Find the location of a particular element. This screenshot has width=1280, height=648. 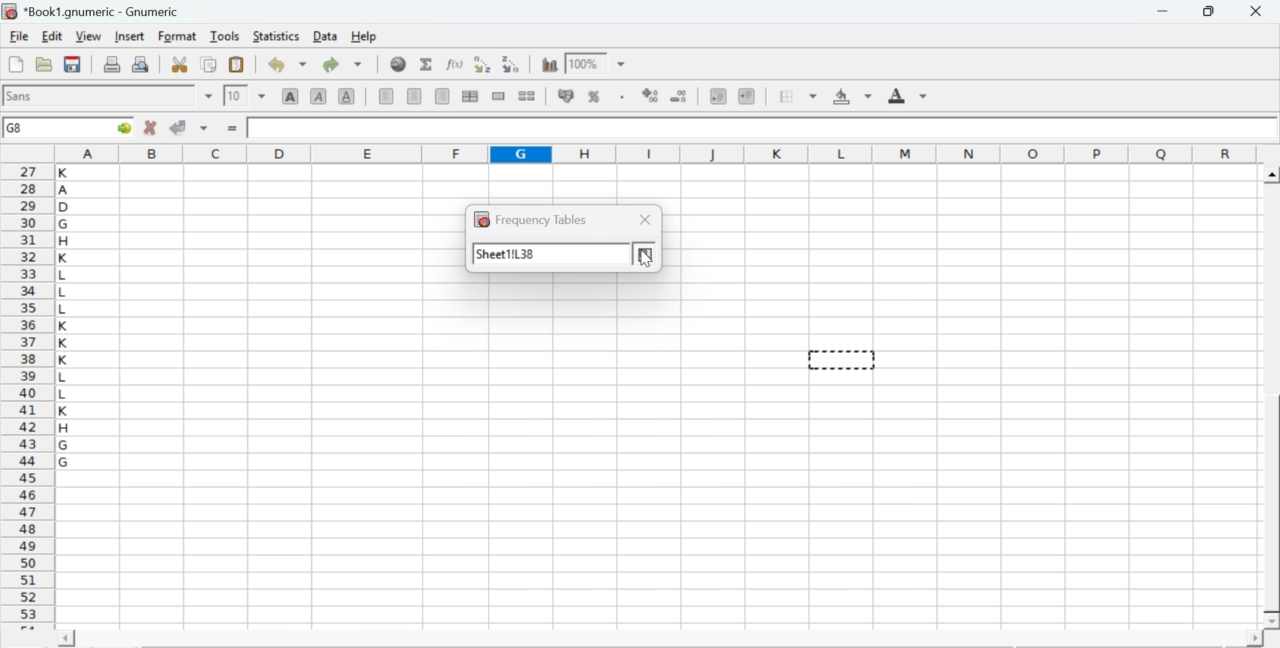

increase indent is located at coordinates (746, 97).